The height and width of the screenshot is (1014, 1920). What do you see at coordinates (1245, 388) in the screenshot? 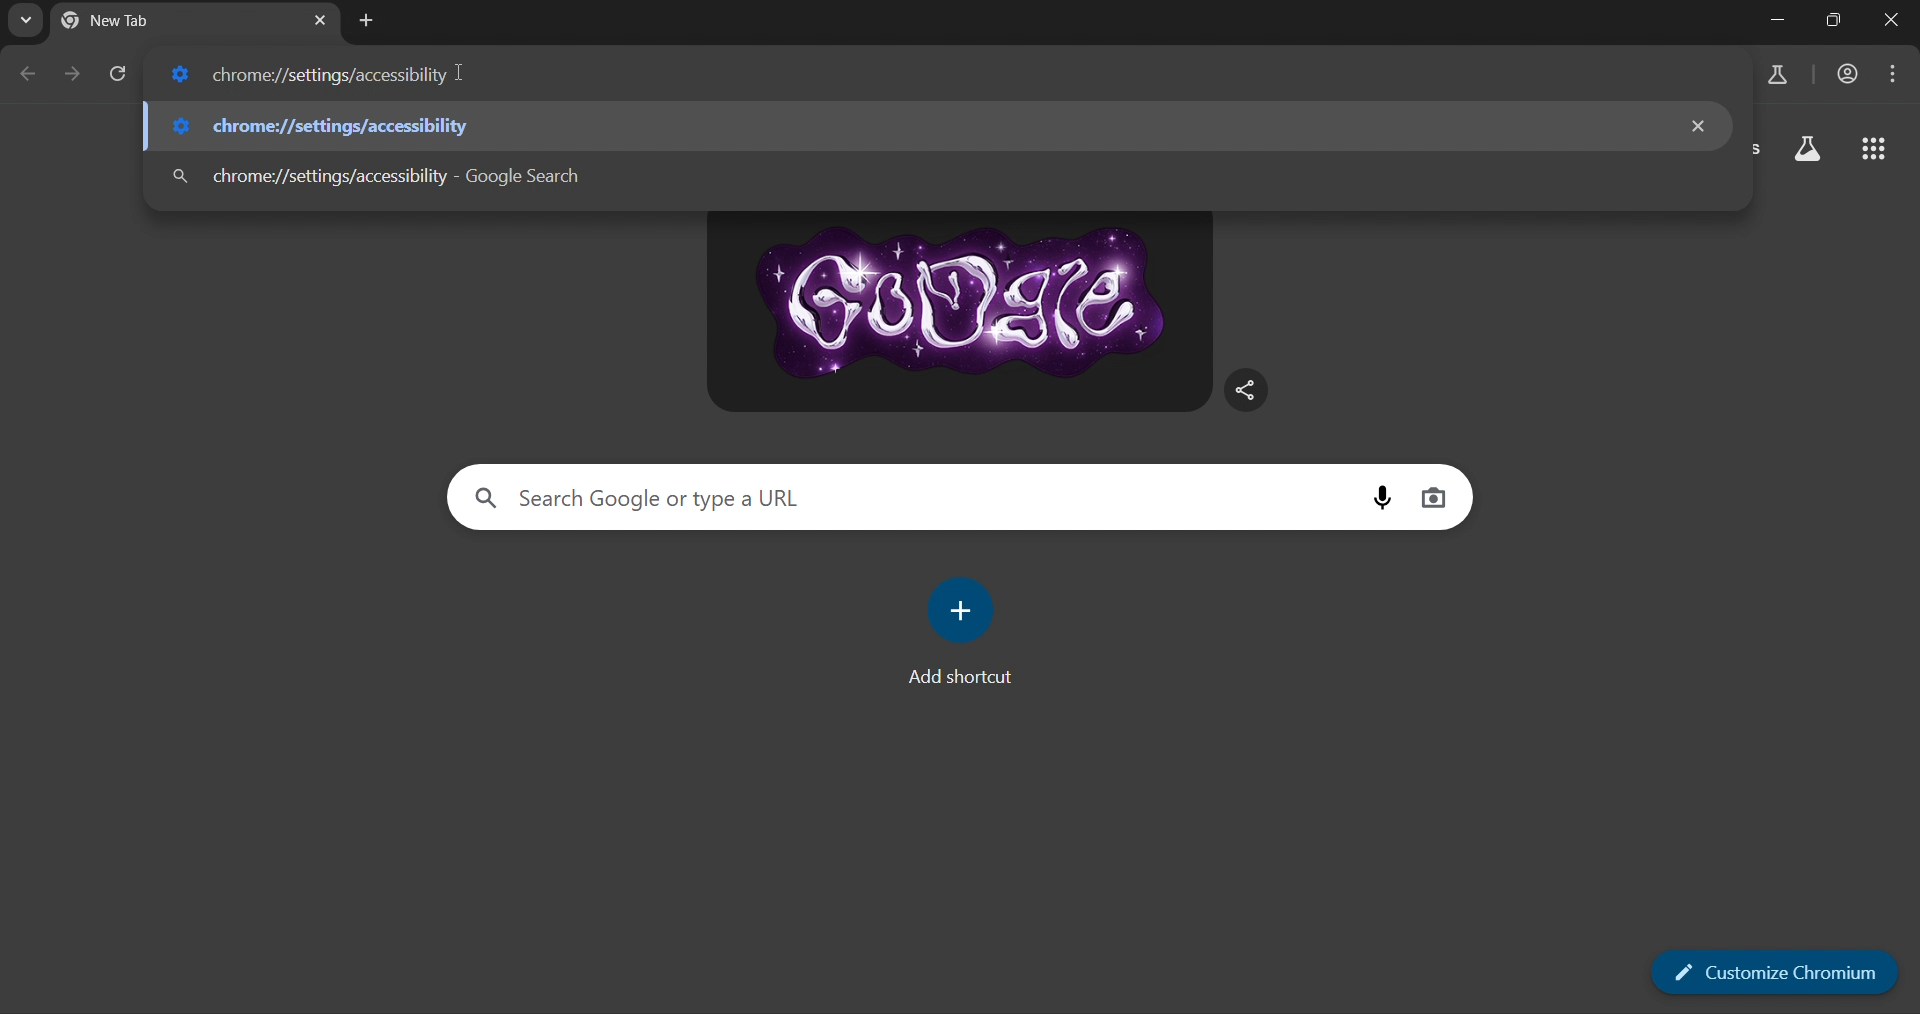
I see `share` at bounding box center [1245, 388].